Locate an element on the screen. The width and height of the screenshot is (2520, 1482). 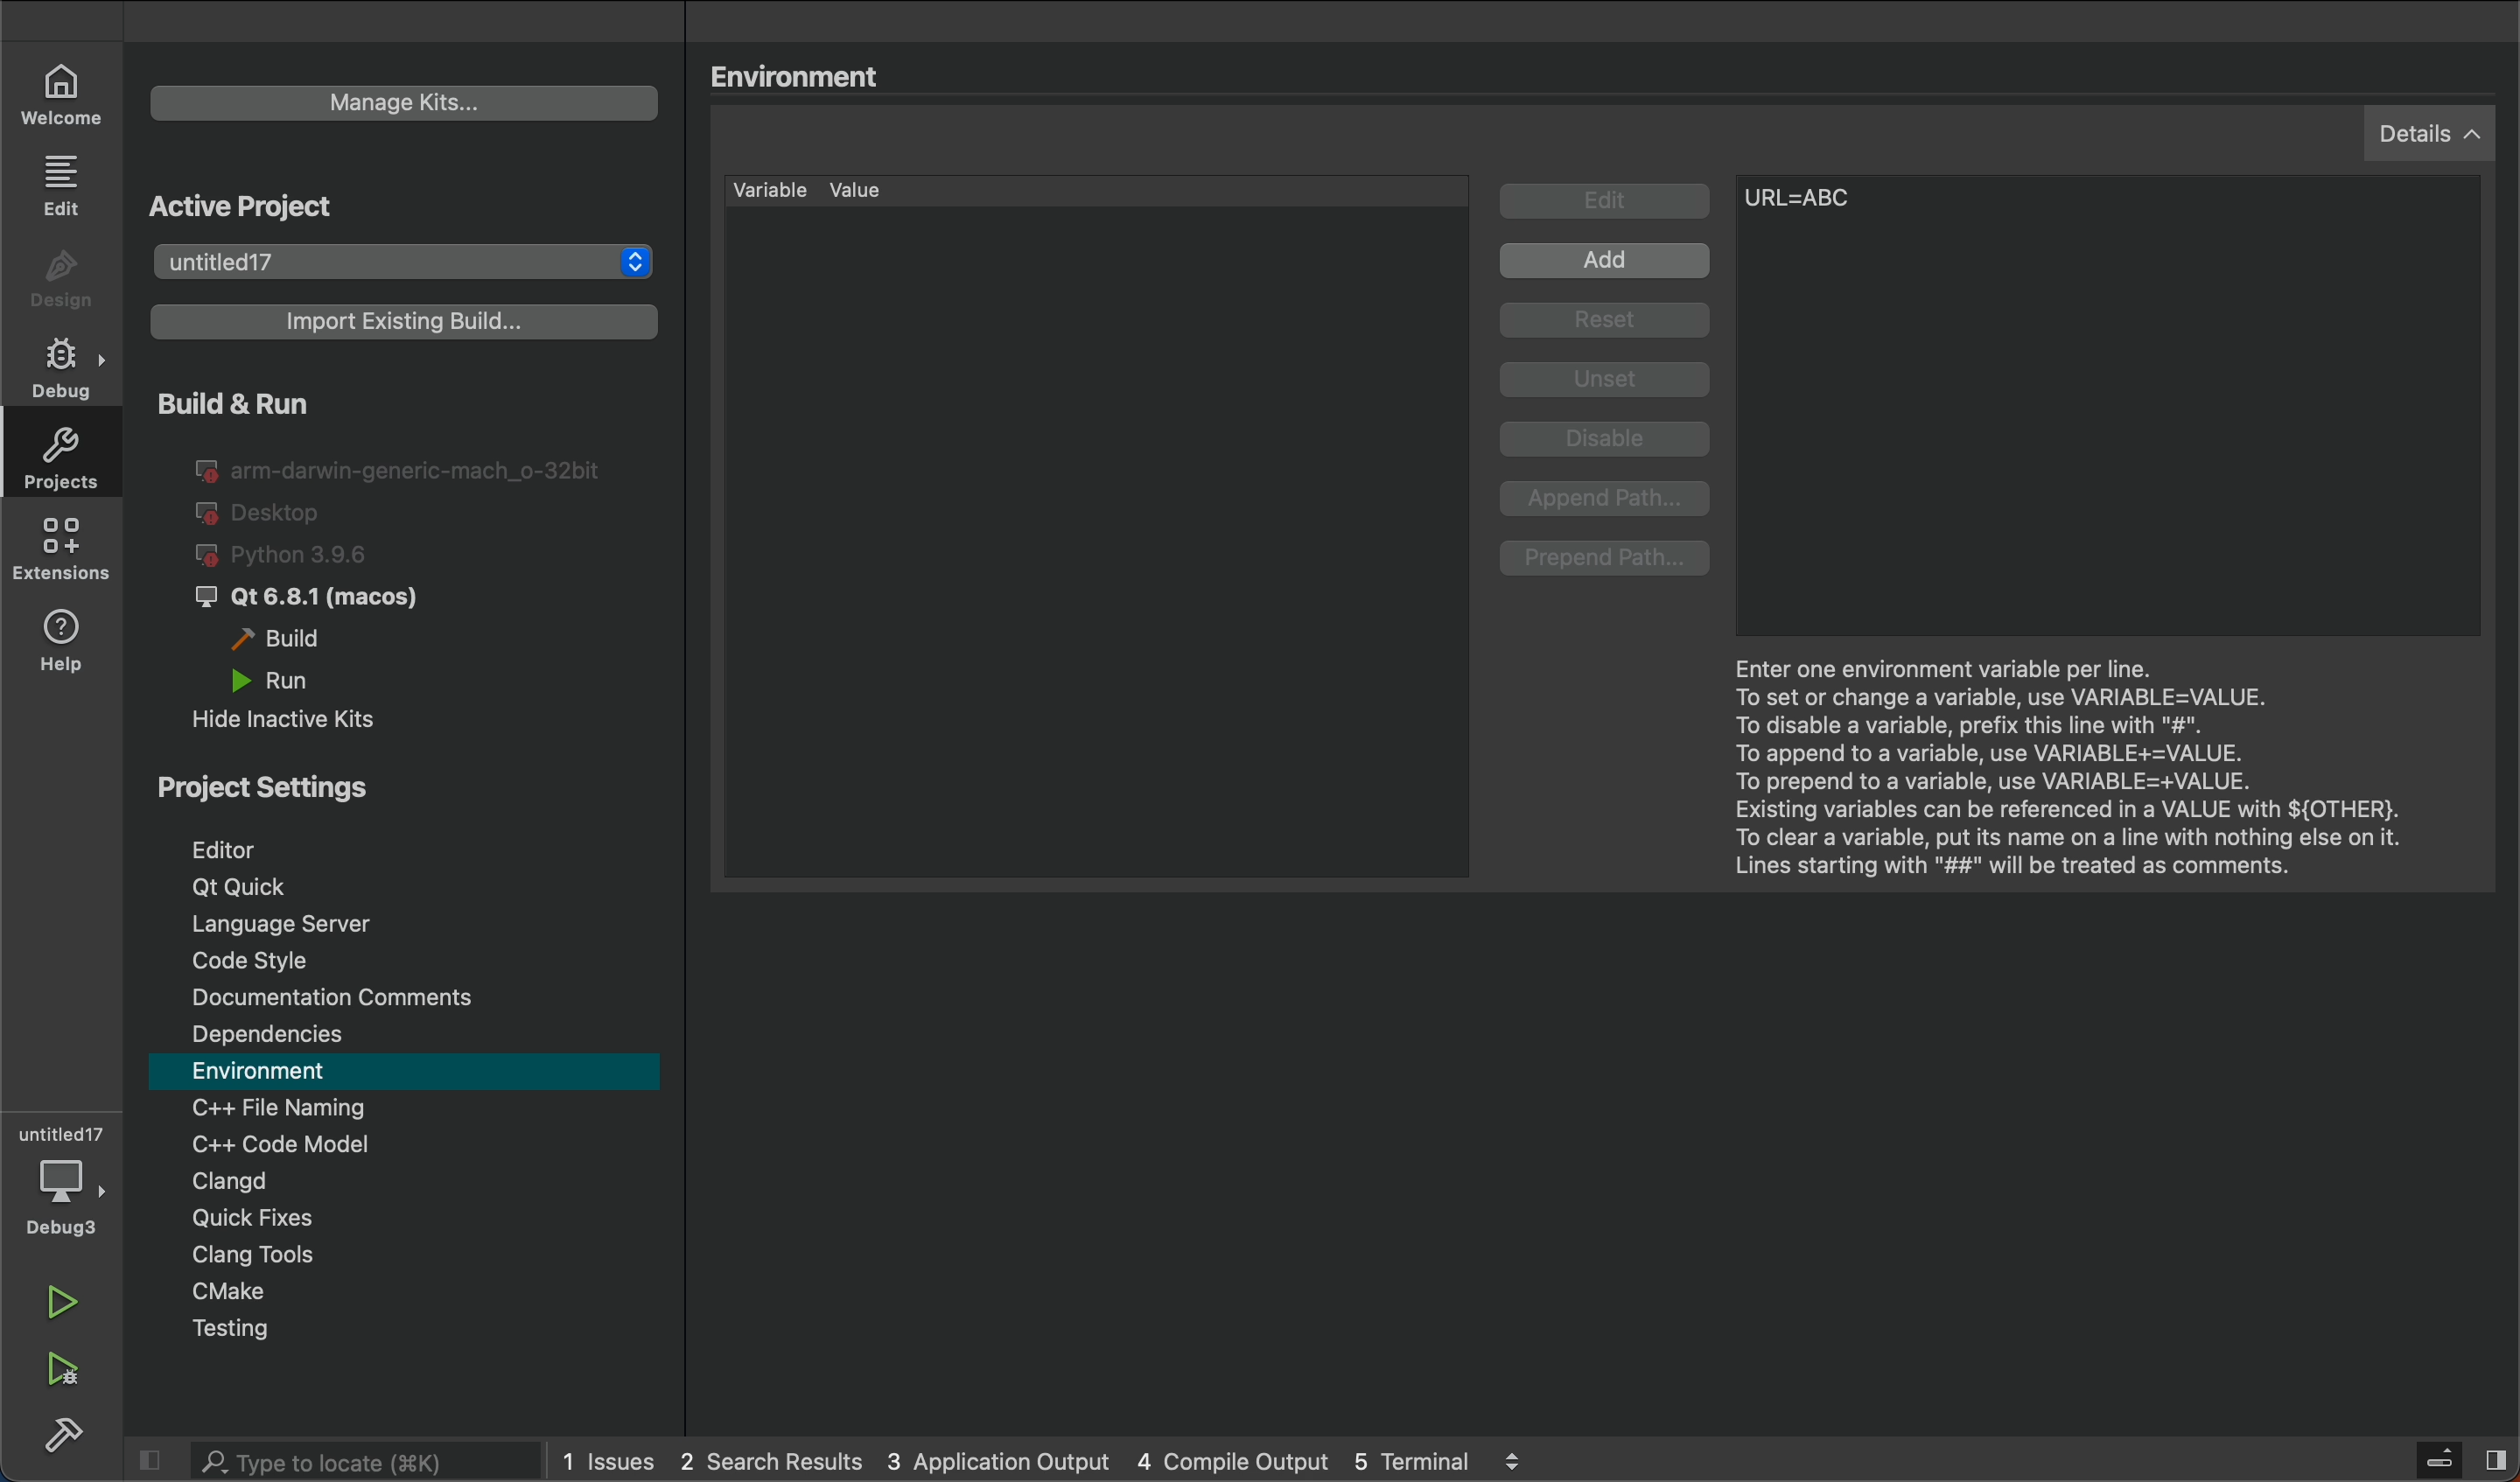
Active Project is located at coordinates (352, 205).